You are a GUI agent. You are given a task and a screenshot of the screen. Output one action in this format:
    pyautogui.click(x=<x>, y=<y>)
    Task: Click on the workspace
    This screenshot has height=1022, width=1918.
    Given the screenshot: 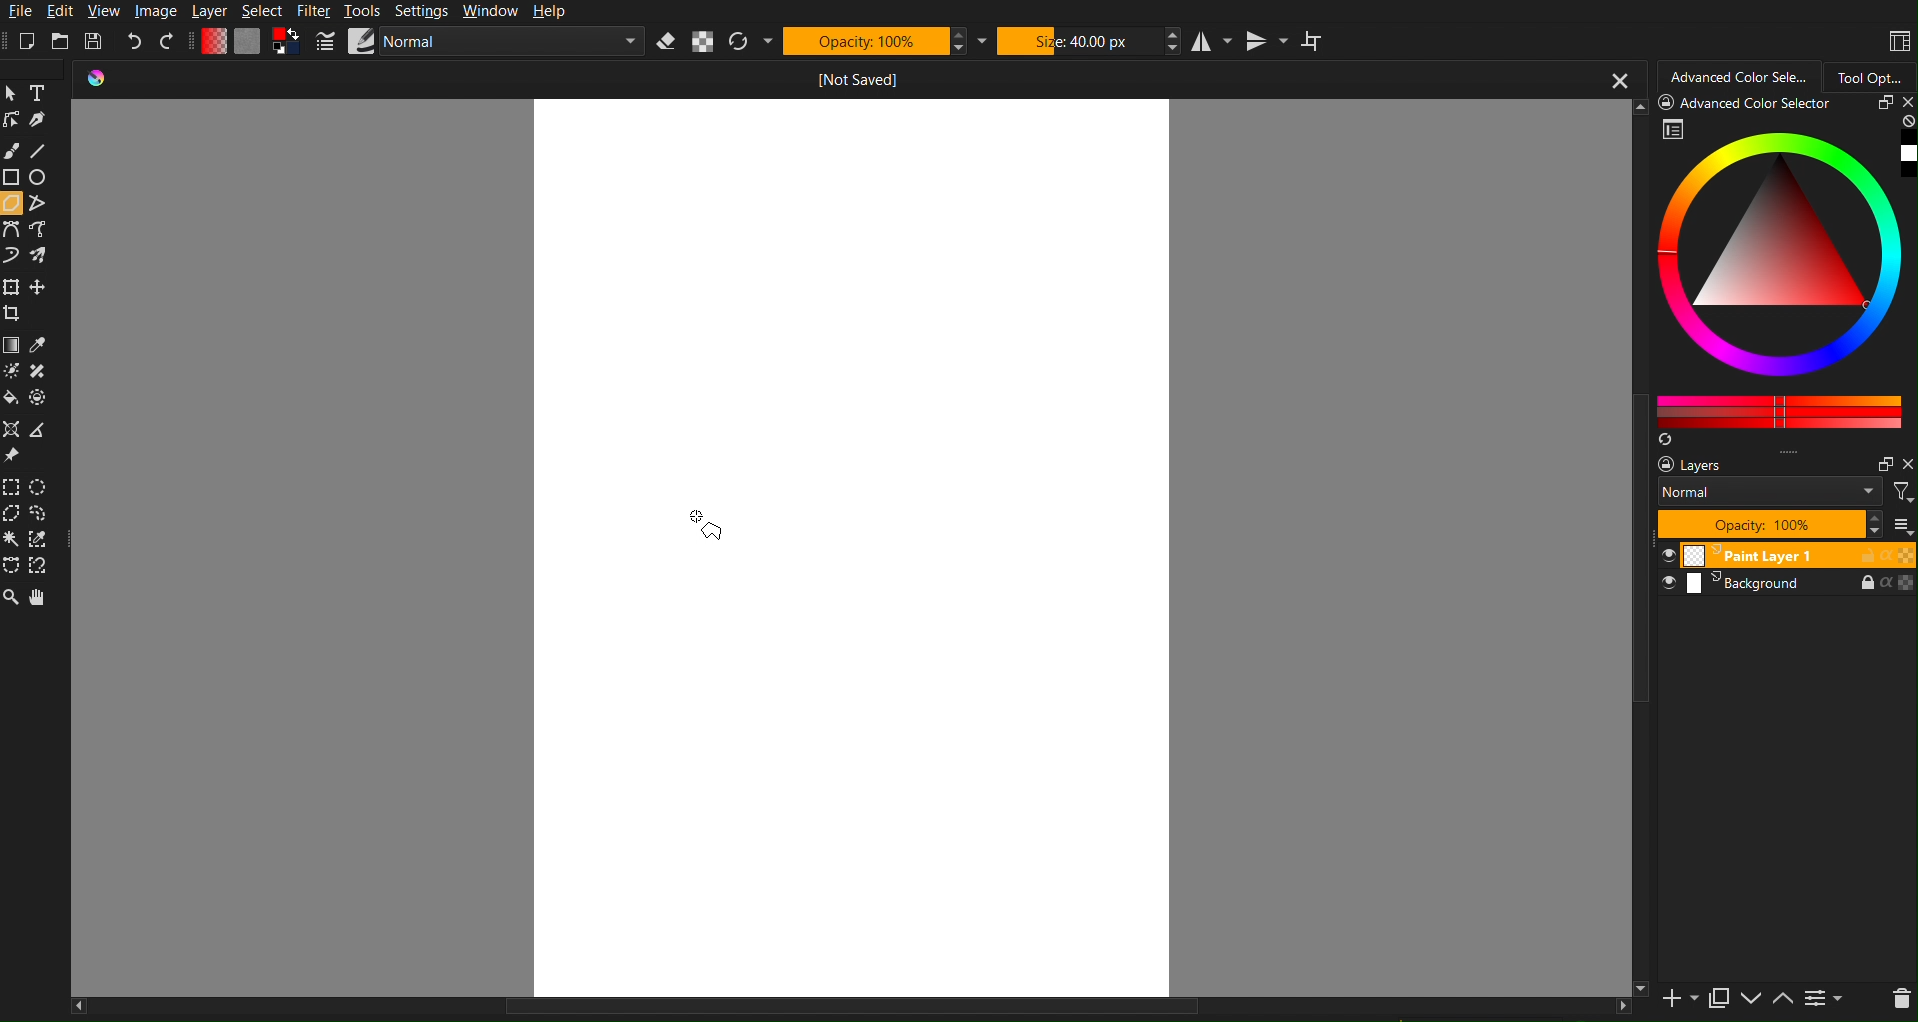 What is the action you would take?
    pyautogui.click(x=845, y=549)
    